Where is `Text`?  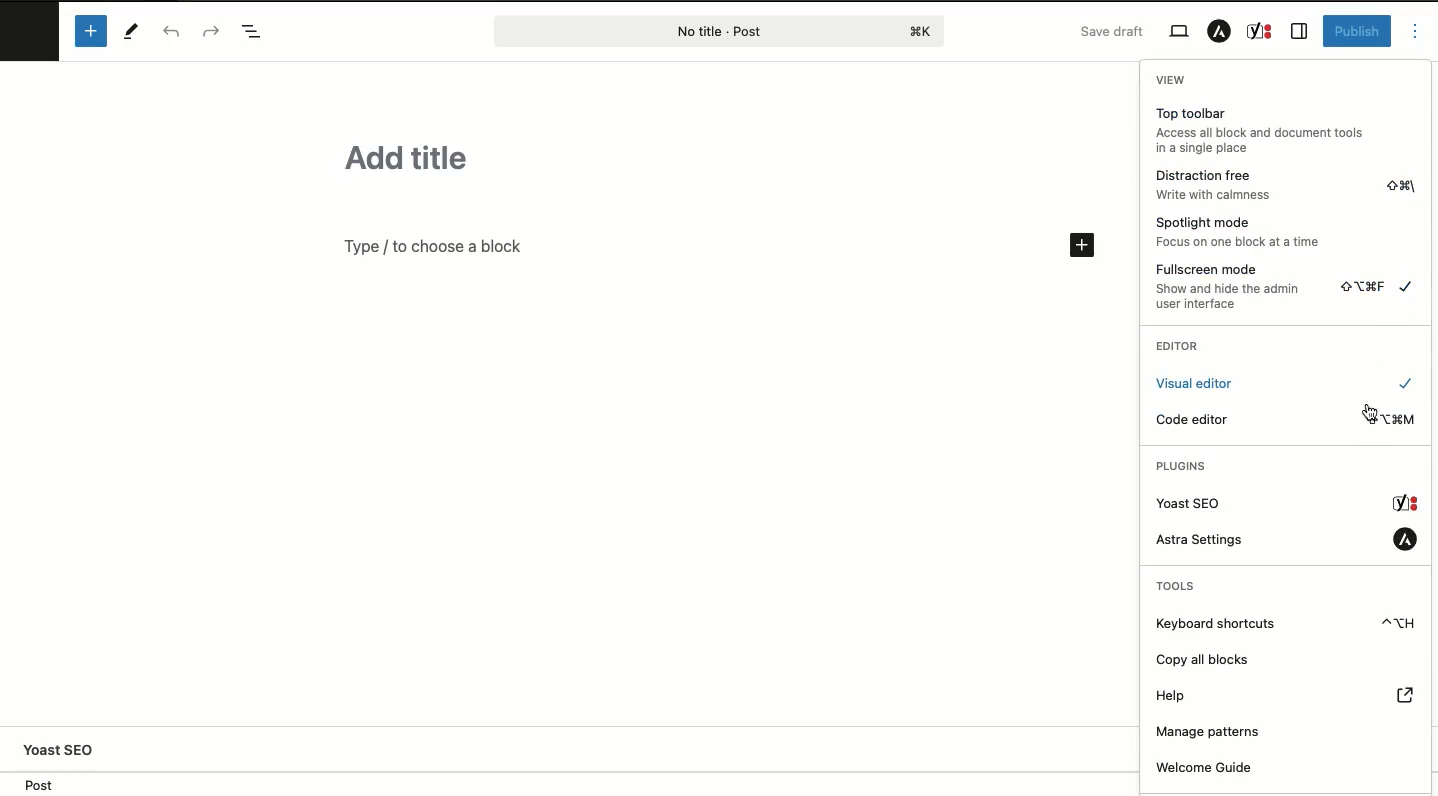
Text is located at coordinates (489, 251).